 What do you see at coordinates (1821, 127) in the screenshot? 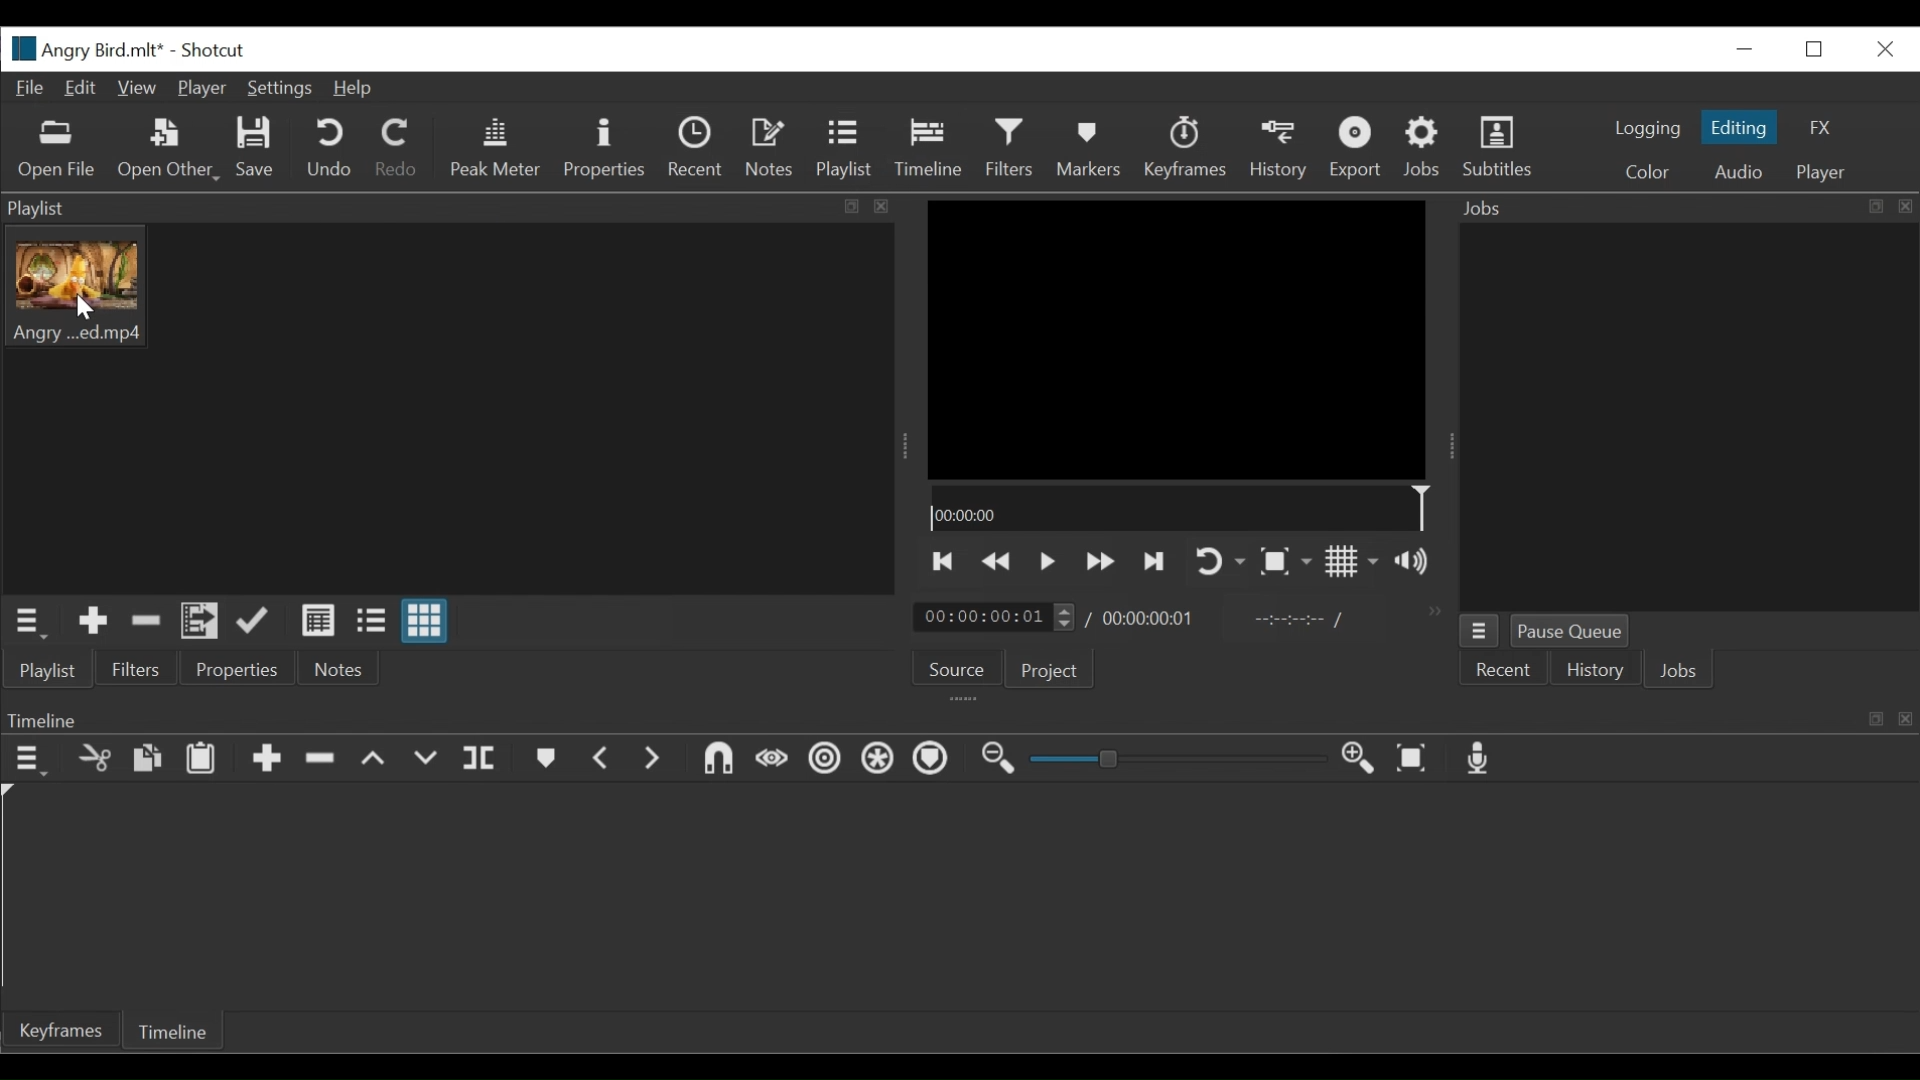
I see `FX` at bounding box center [1821, 127].